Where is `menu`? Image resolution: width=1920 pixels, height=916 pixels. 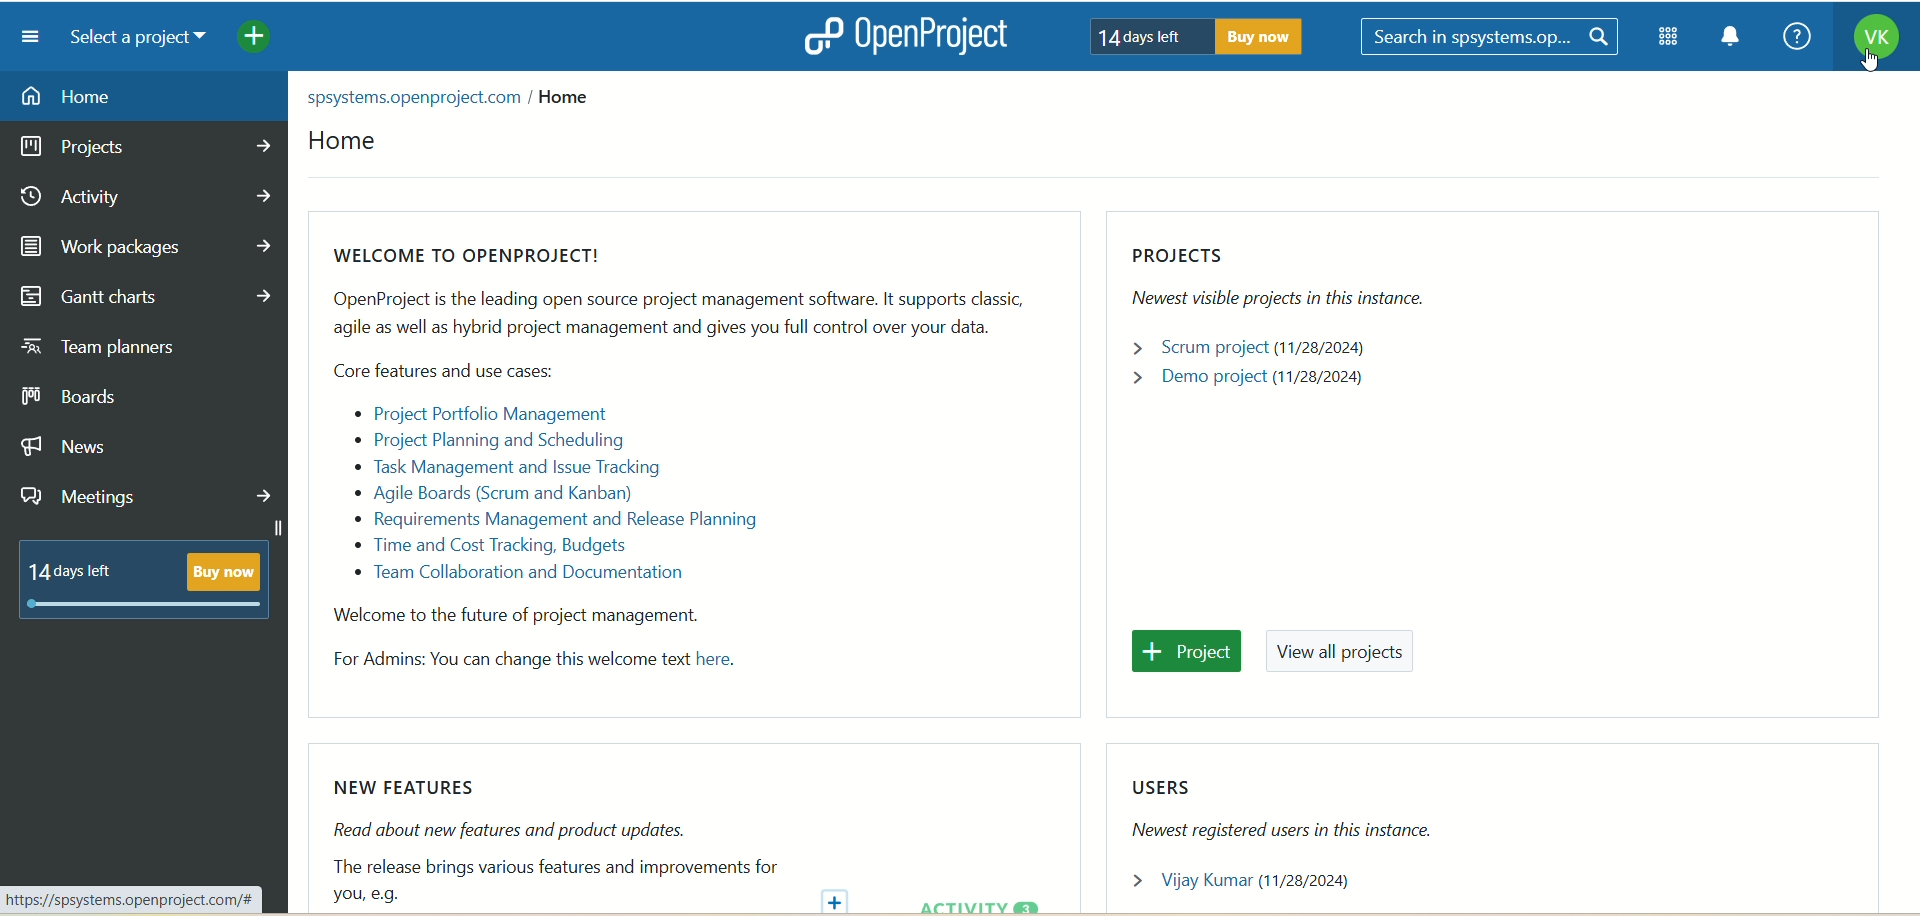 menu is located at coordinates (23, 36).